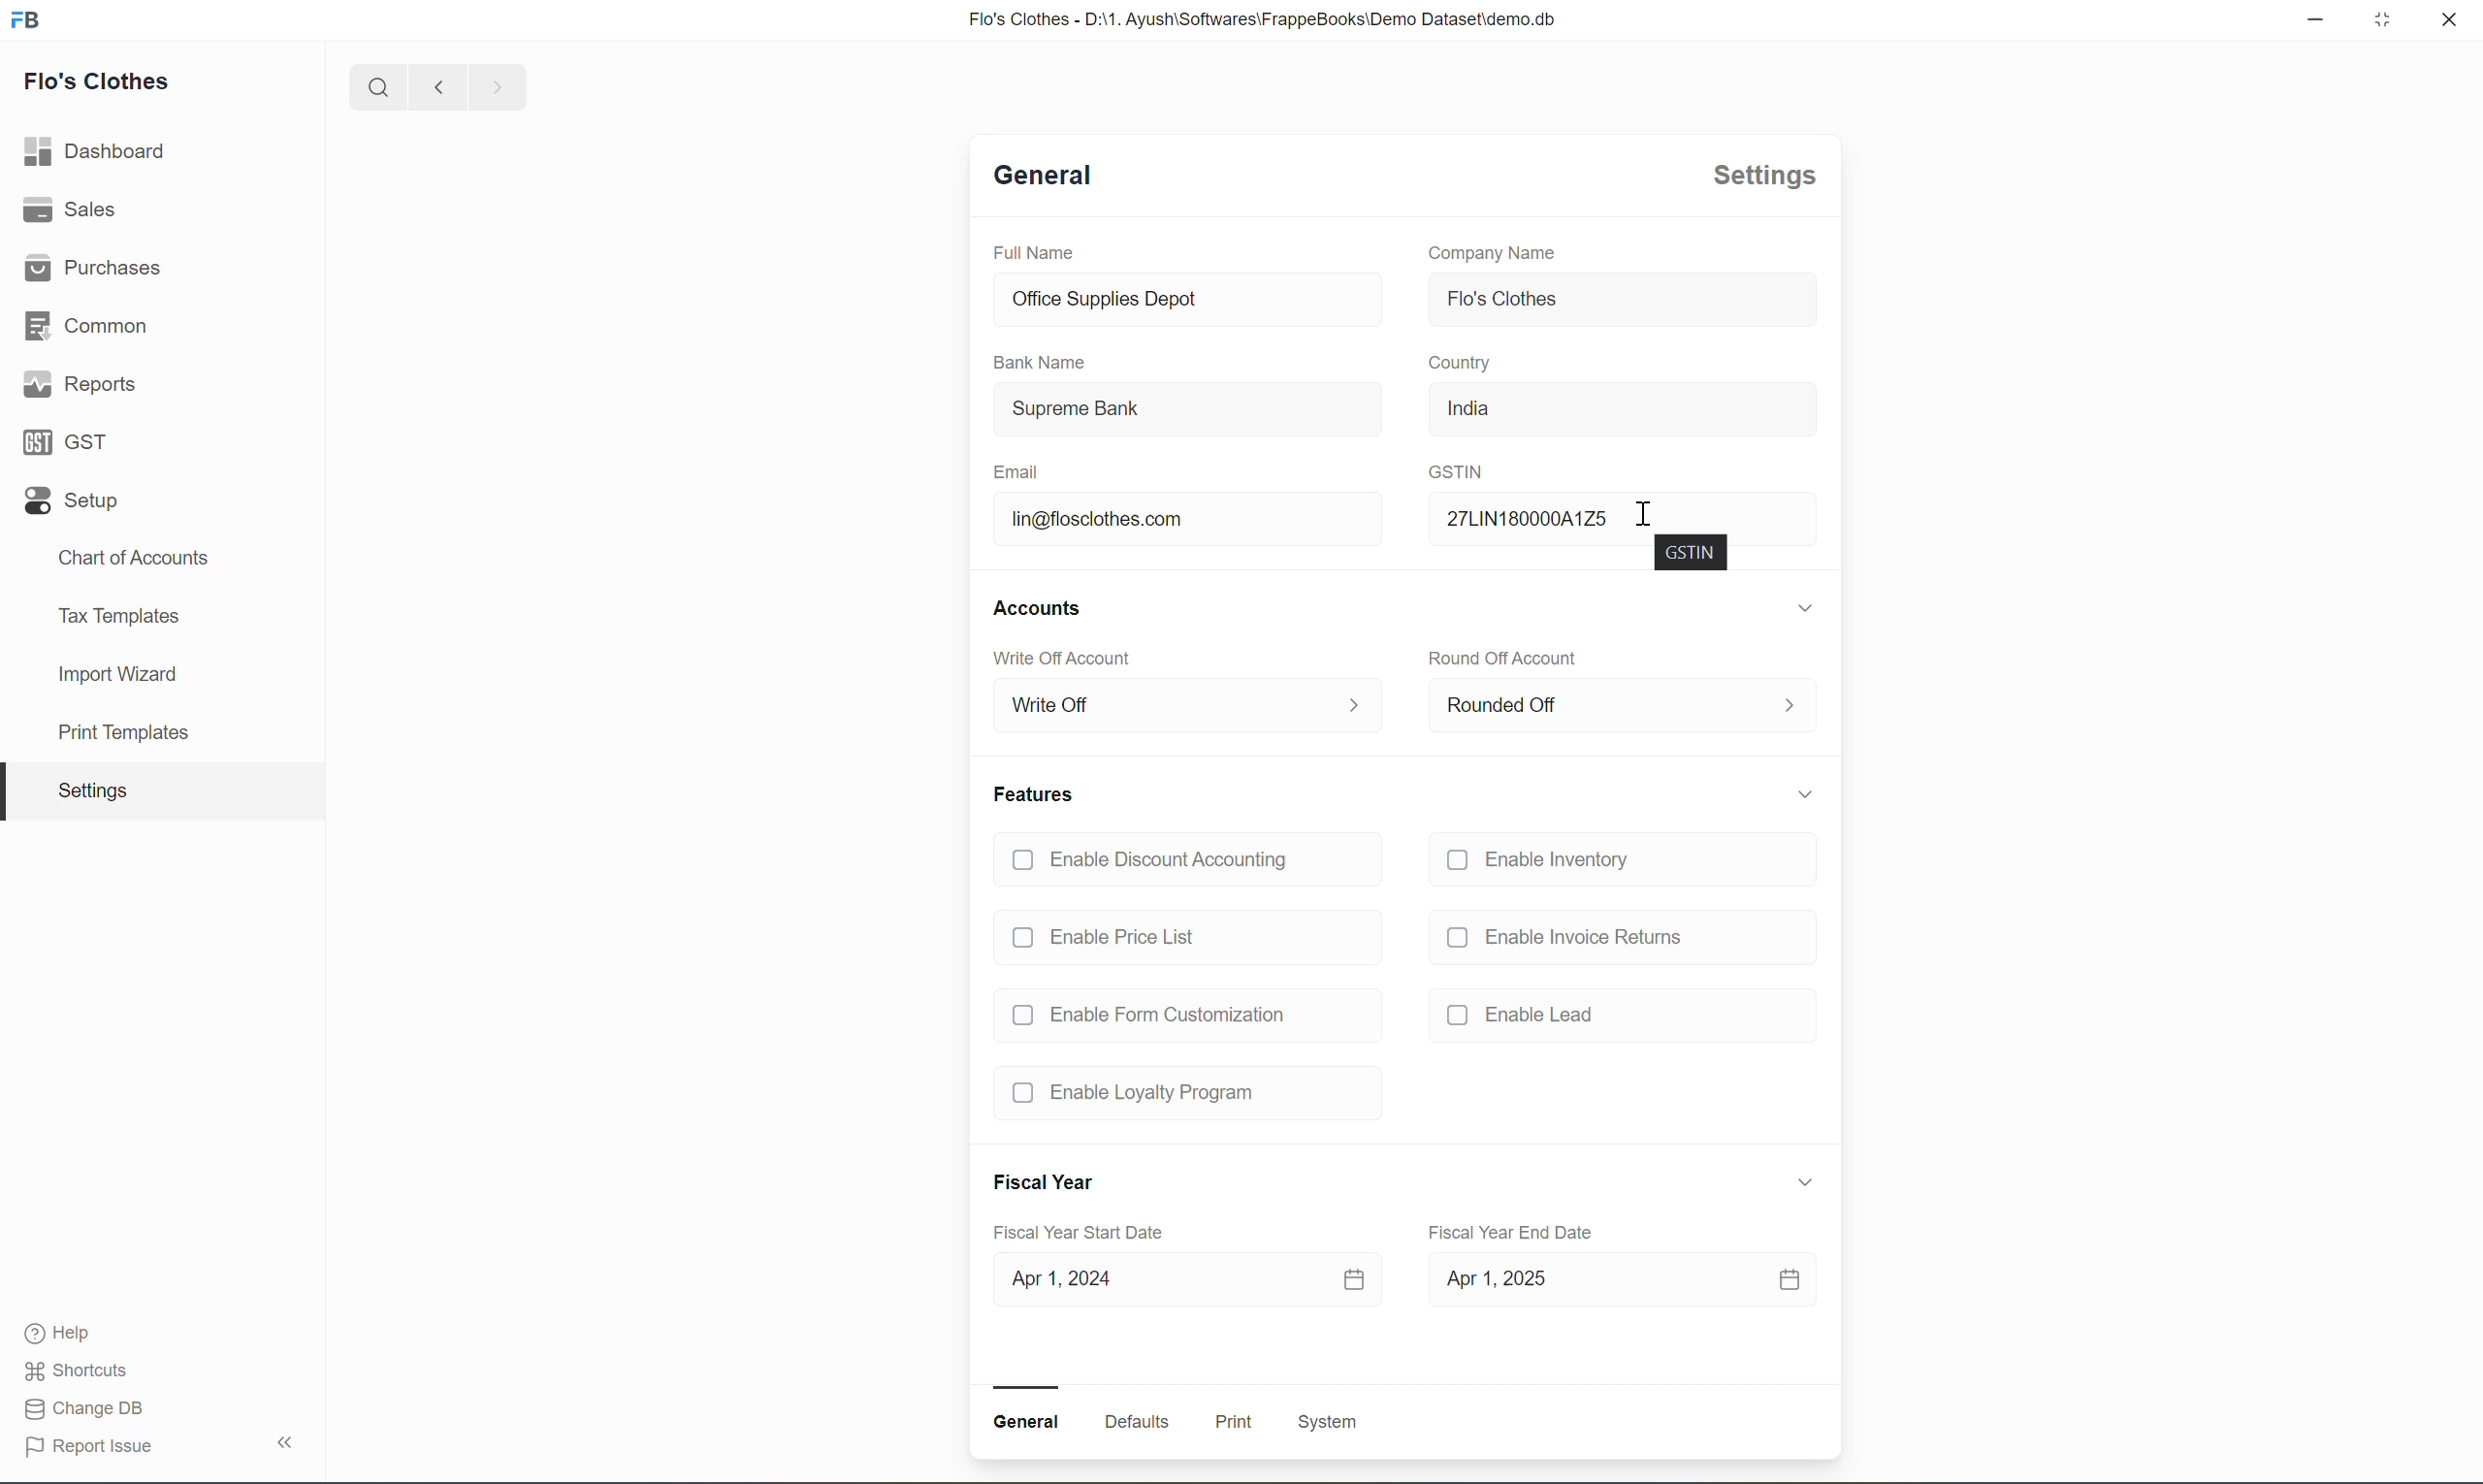 This screenshot has height=1484, width=2483. I want to click on cursor, so click(1644, 515).